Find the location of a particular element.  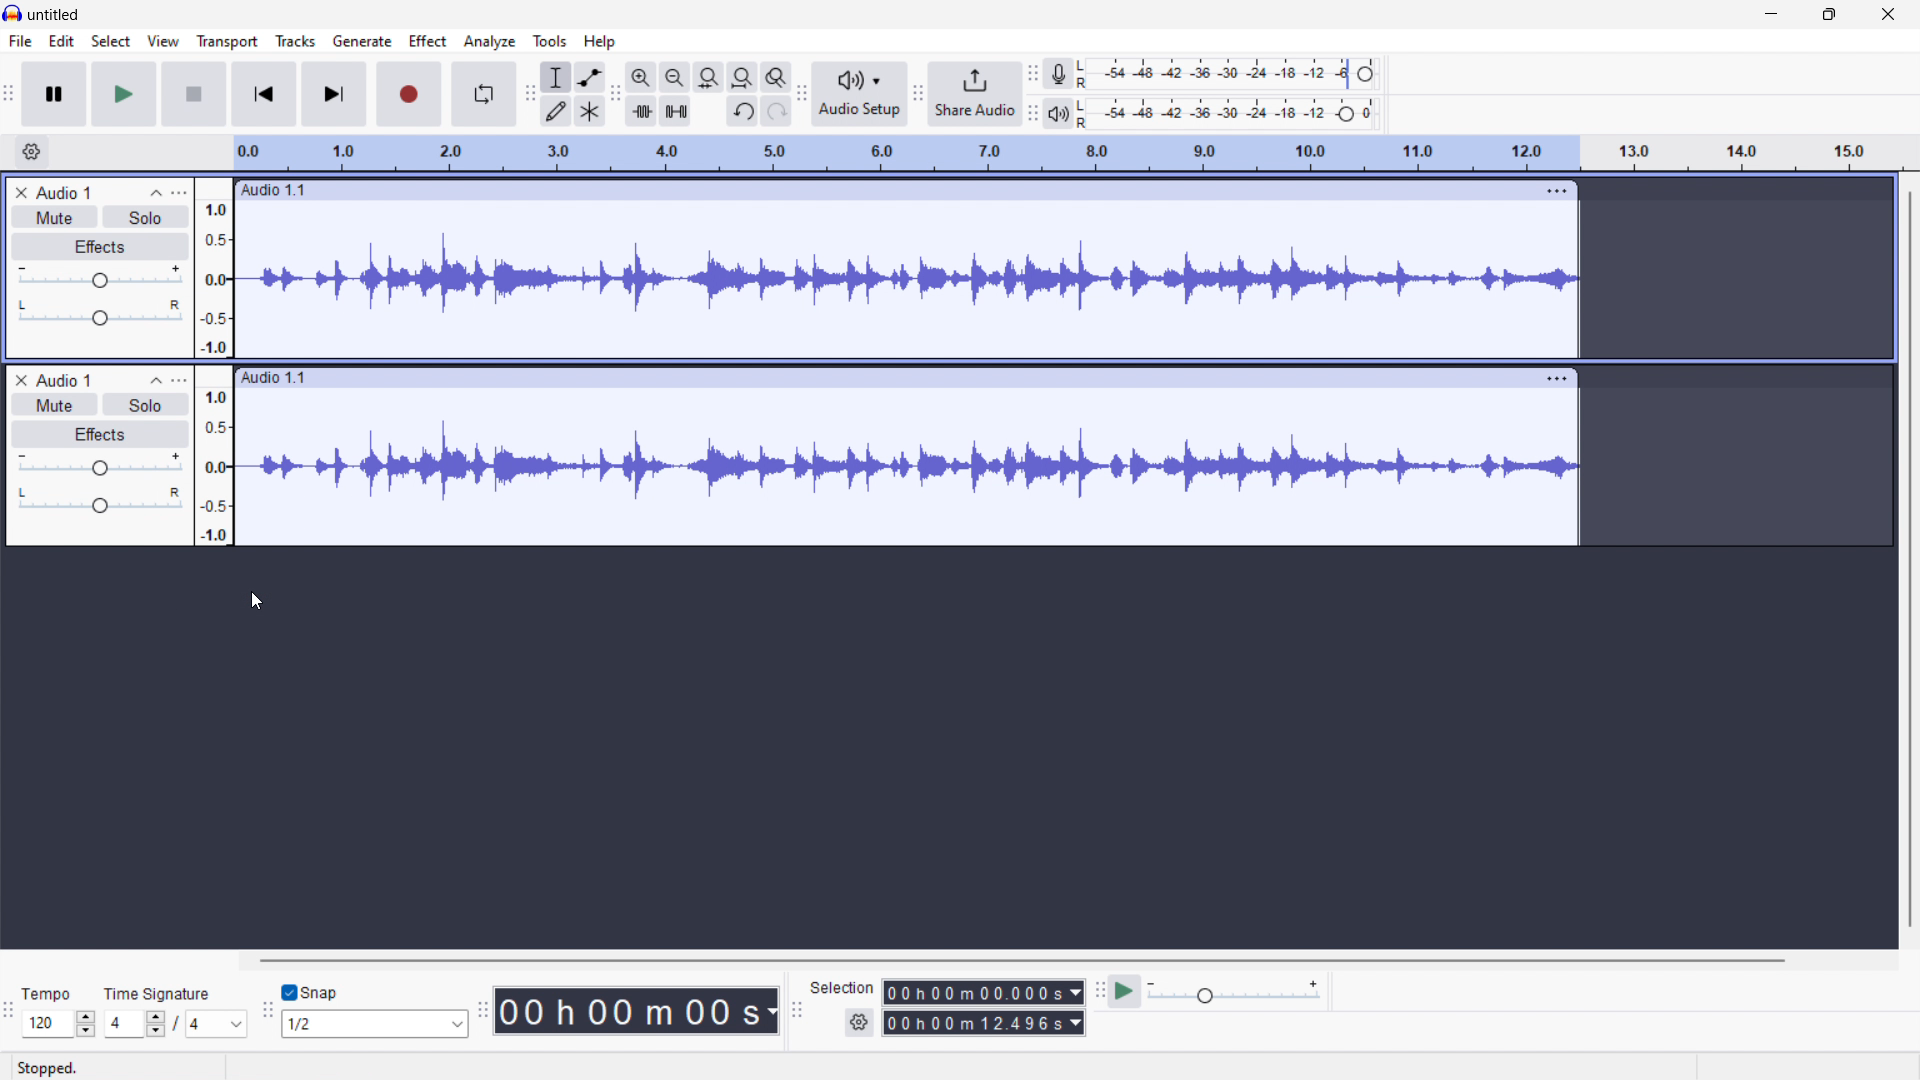

close is located at coordinates (1887, 15).